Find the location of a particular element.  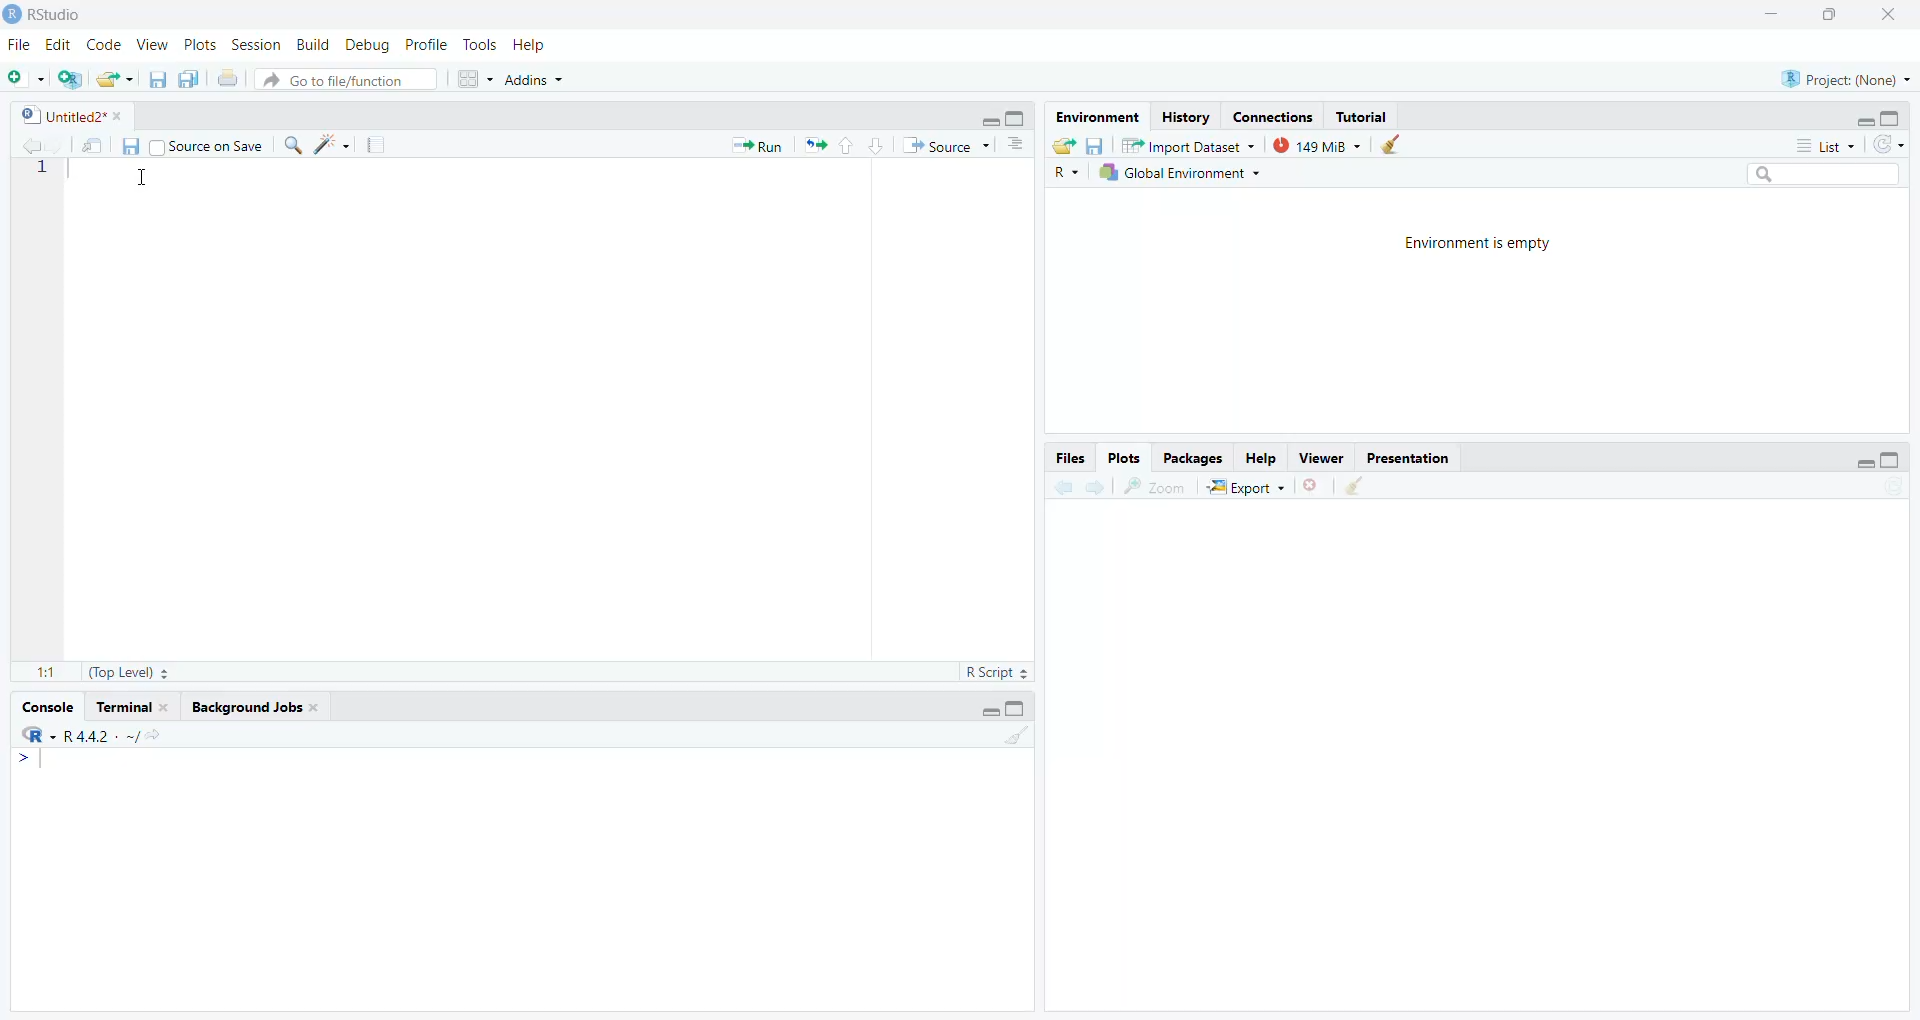

(Top Level) is located at coordinates (126, 672).